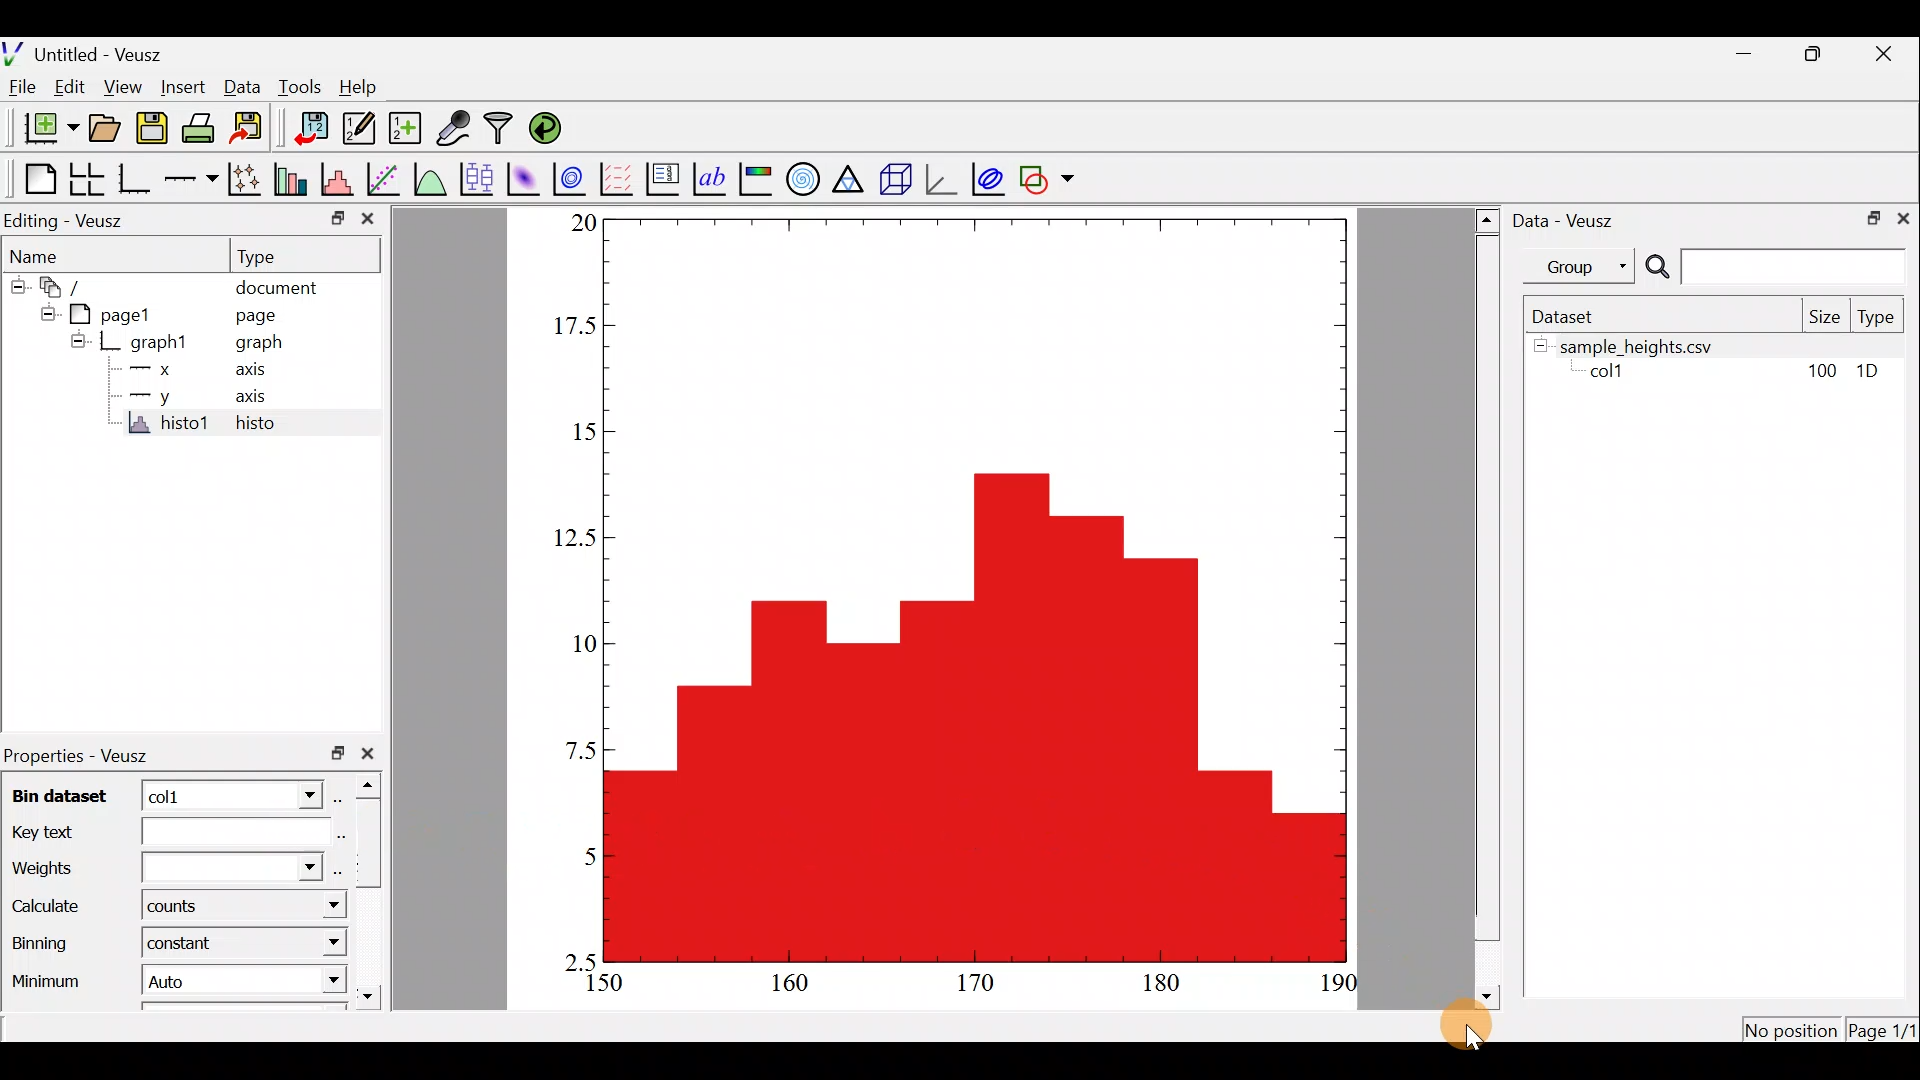 This screenshot has width=1920, height=1080. I want to click on 20, so click(578, 224).